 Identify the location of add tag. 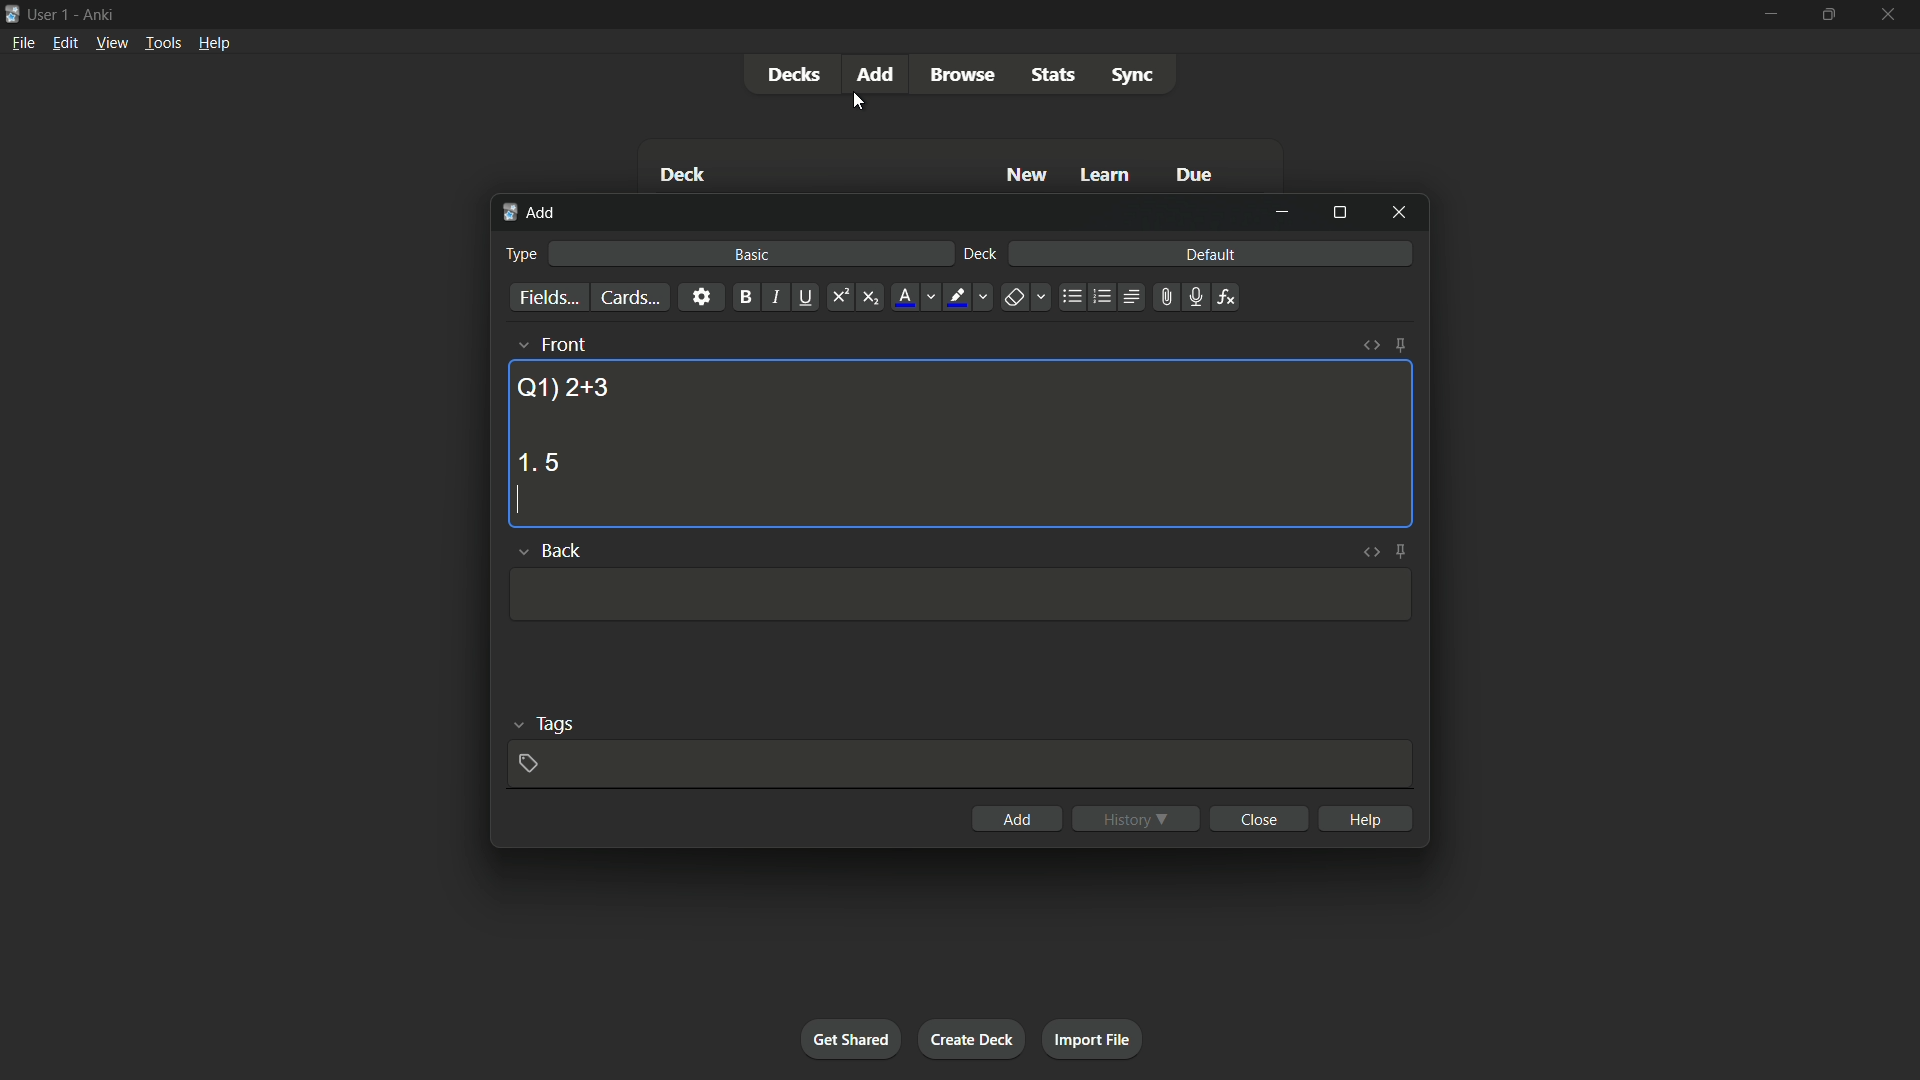
(527, 763).